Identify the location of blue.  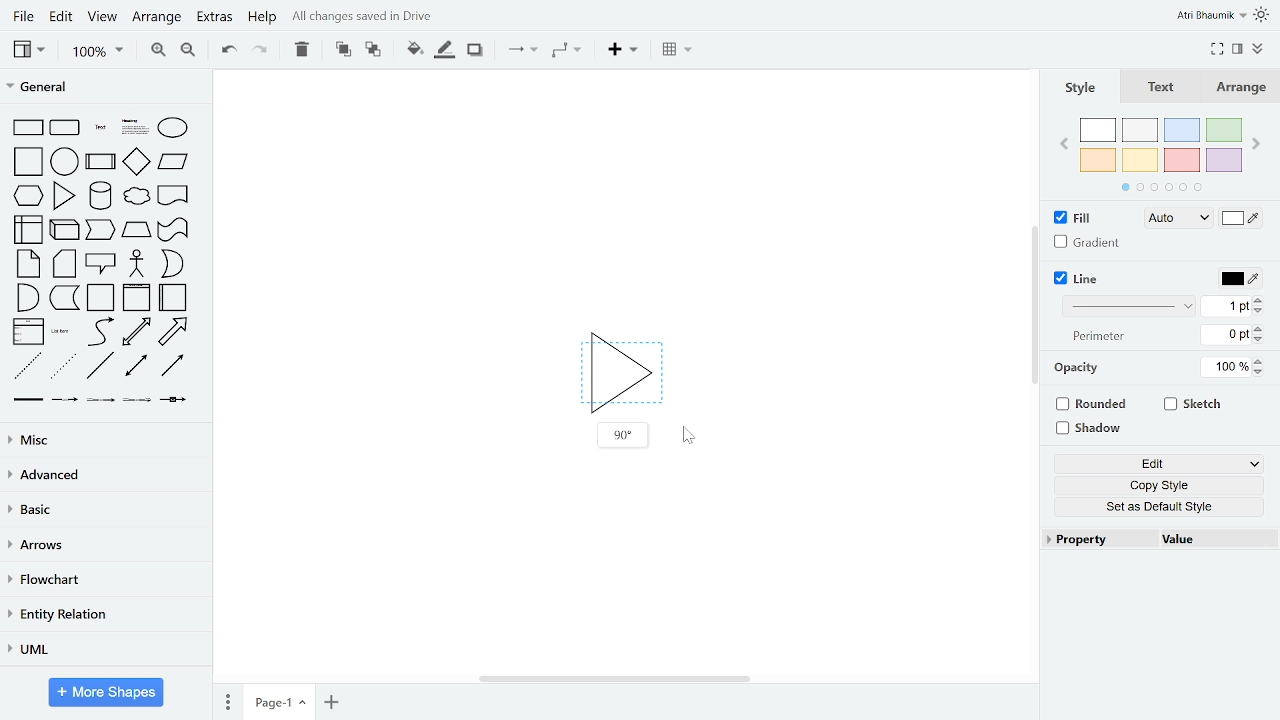
(1182, 130).